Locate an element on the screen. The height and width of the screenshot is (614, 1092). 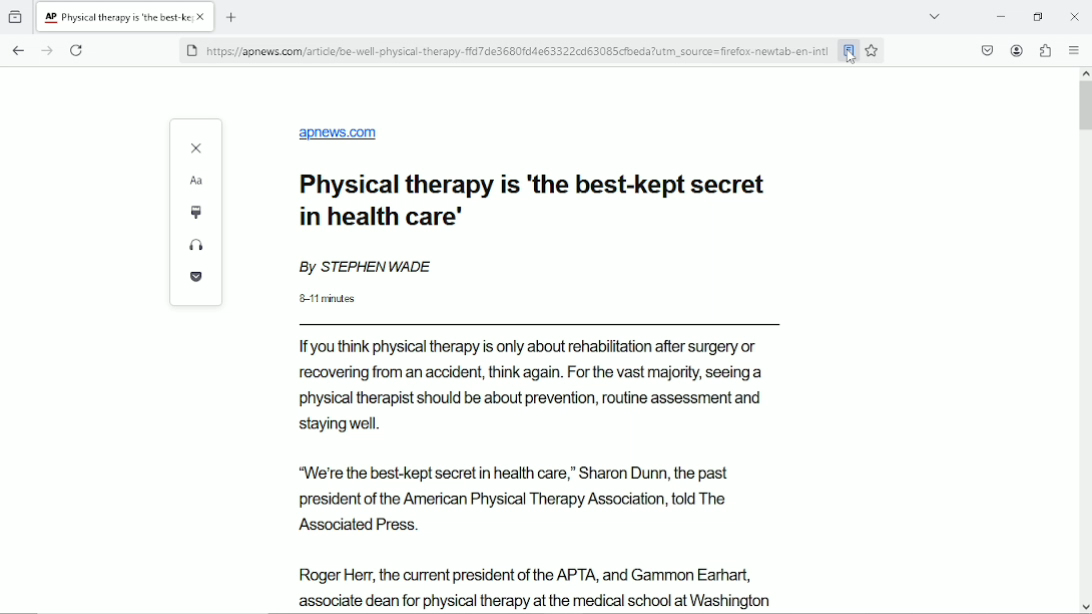
Close is located at coordinates (1076, 16).